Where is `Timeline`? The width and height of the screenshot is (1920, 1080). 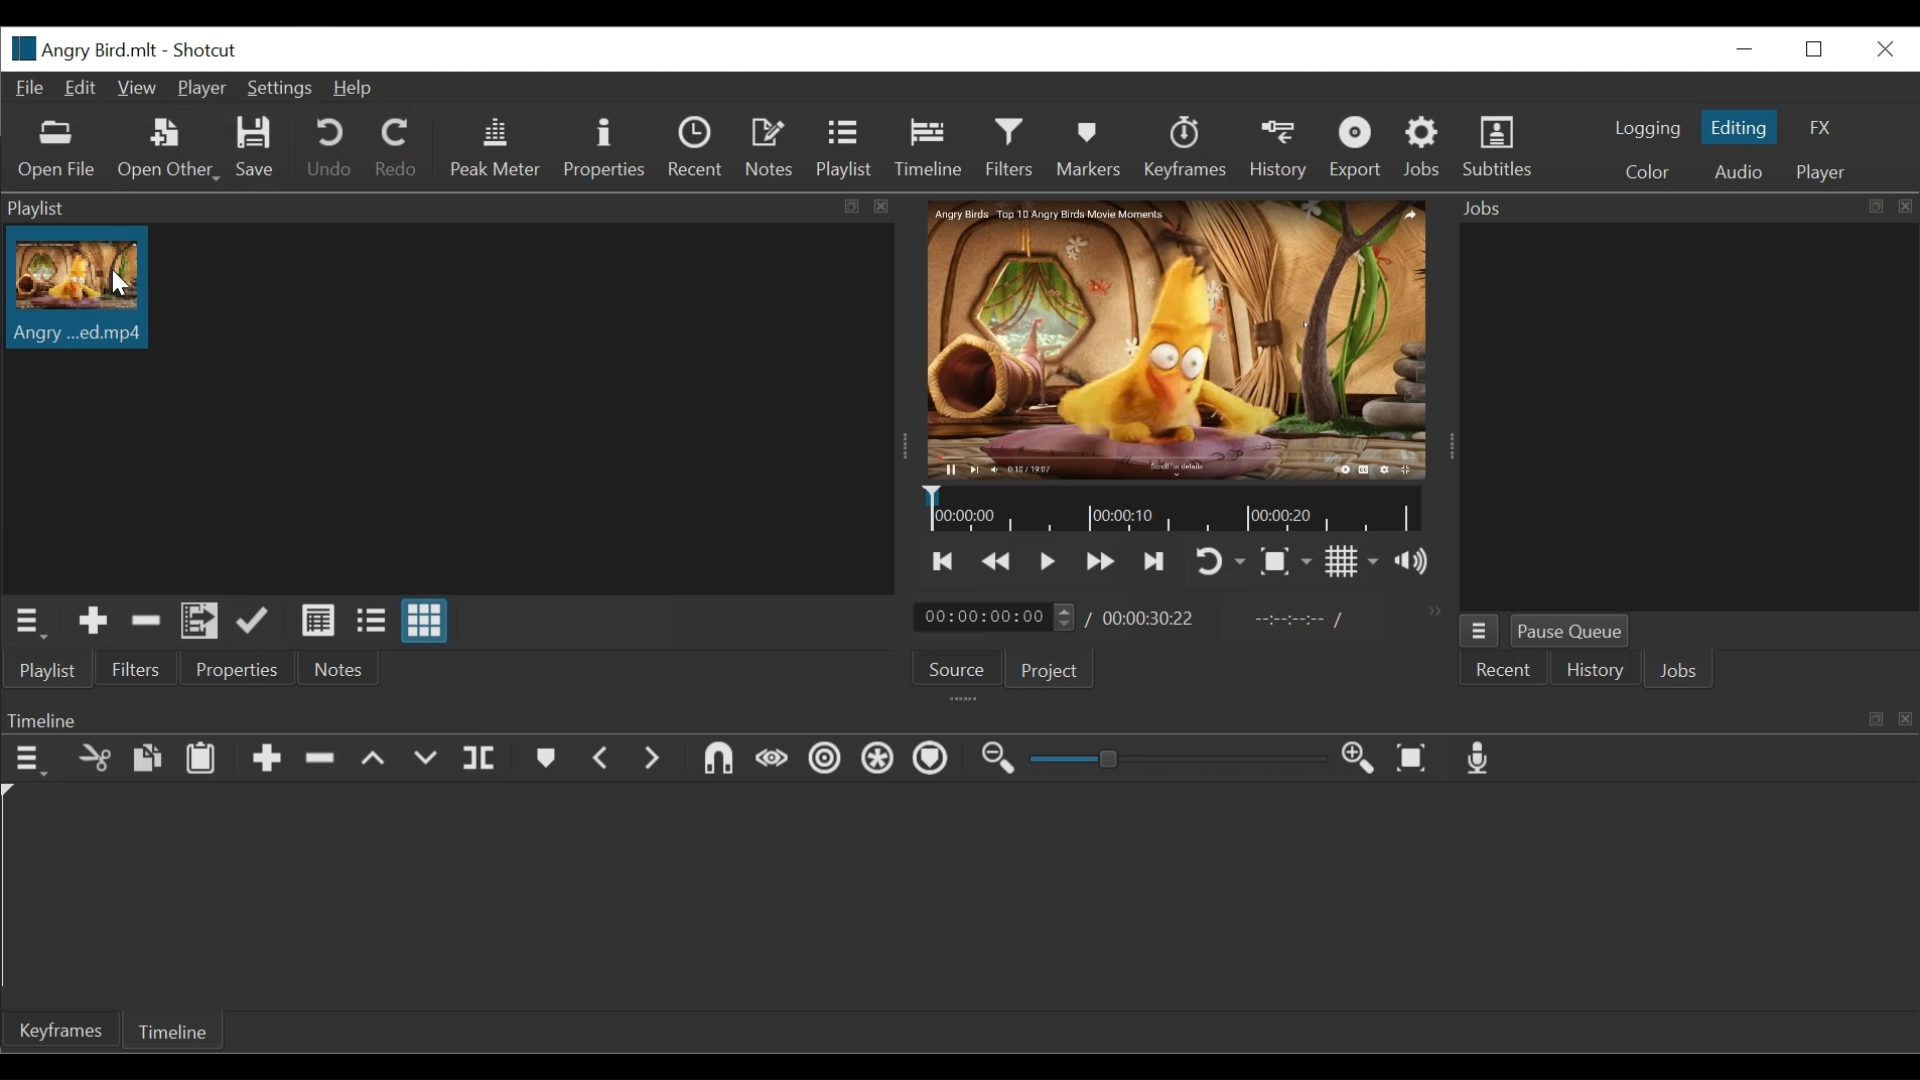 Timeline is located at coordinates (958, 718).